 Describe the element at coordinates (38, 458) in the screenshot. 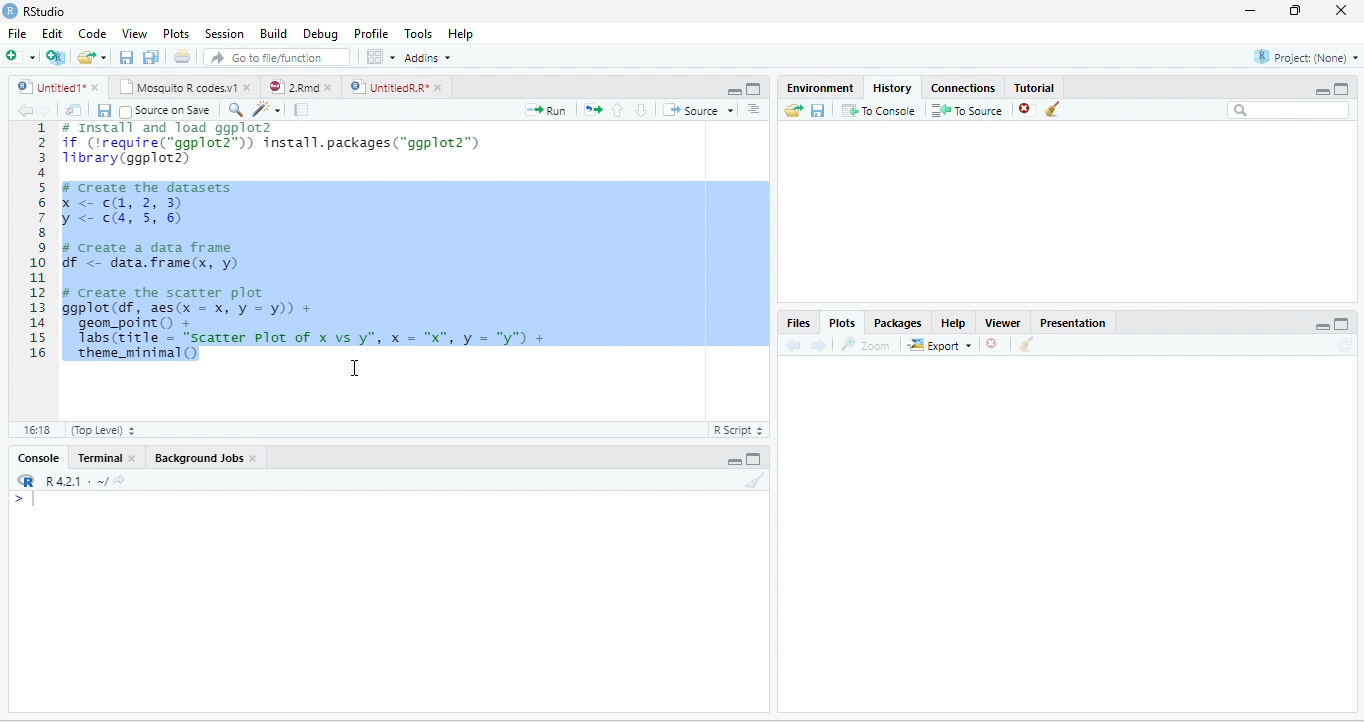

I see `Console` at that location.